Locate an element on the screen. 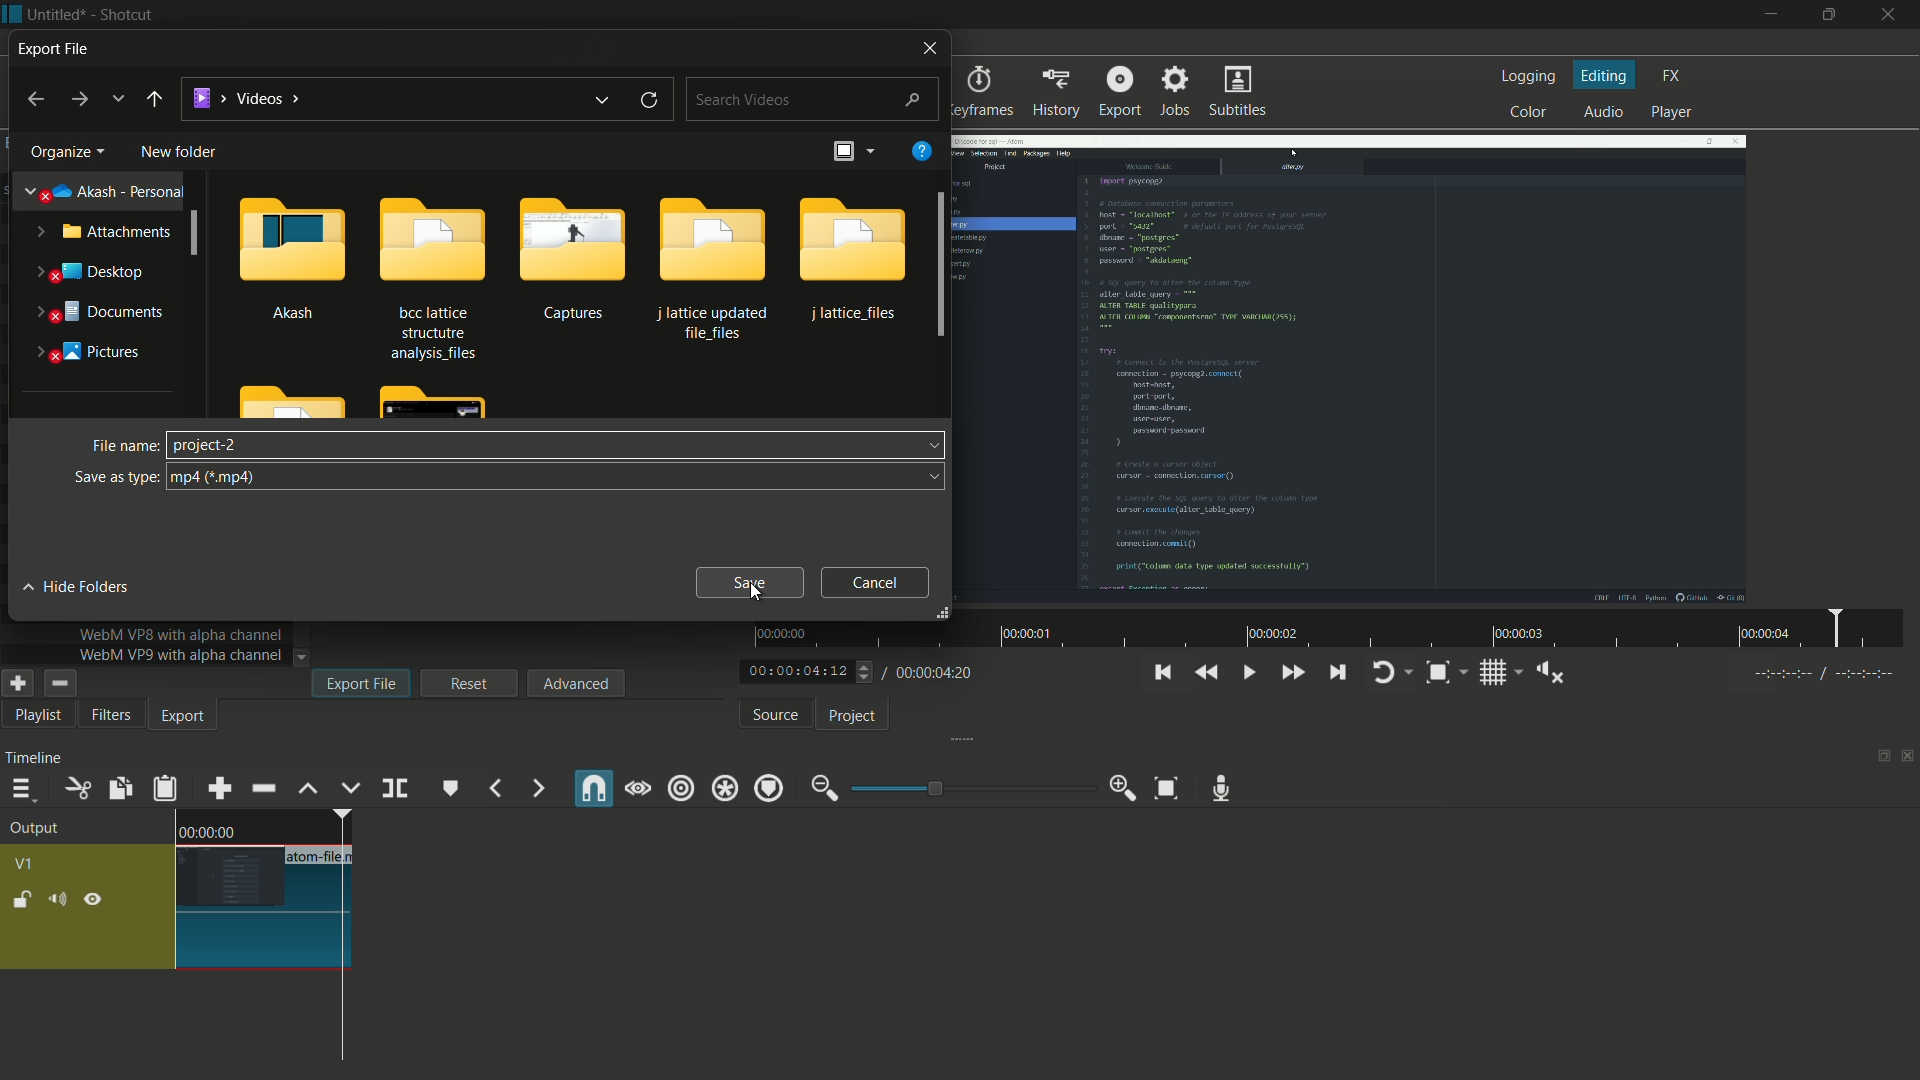 Image resolution: width=1920 pixels, height=1080 pixels. mp4(*.mp4) is located at coordinates (222, 478).